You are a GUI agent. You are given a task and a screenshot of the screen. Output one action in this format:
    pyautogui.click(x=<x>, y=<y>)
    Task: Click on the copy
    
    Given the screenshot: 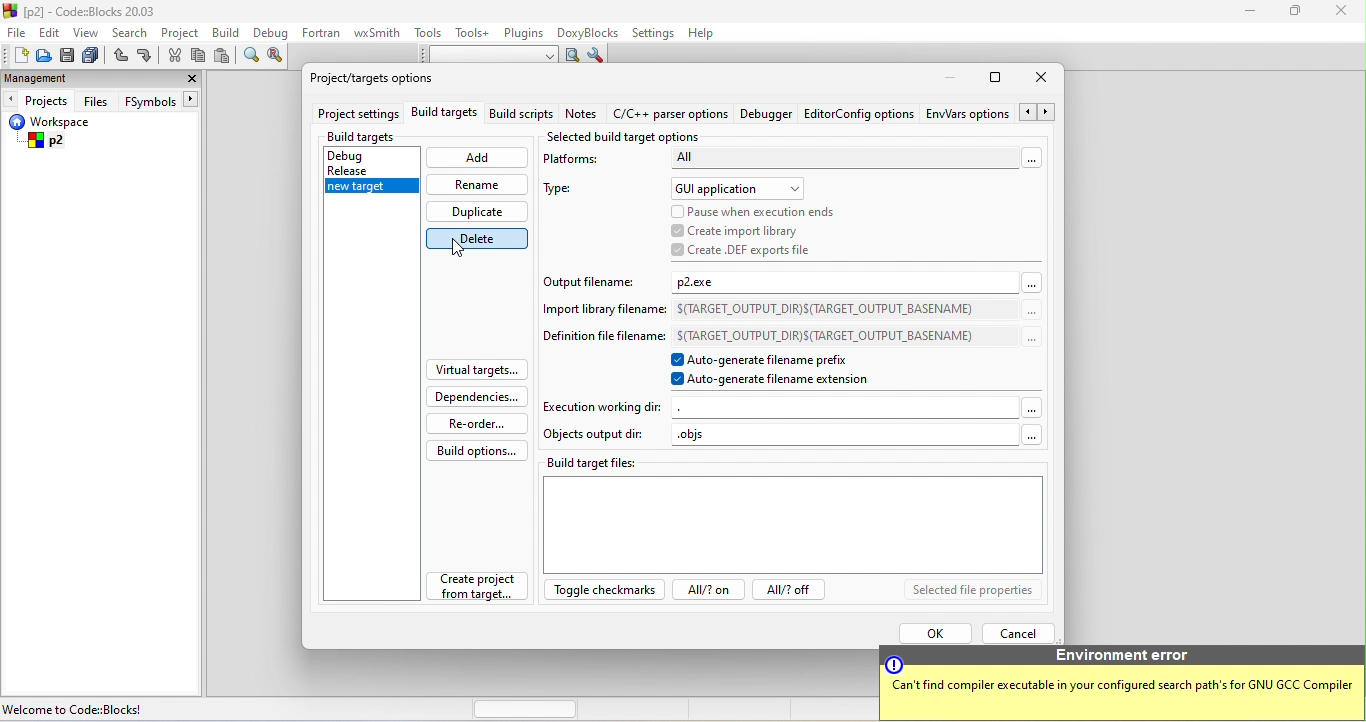 What is the action you would take?
    pyautogui.click(x=199, y=56)
    